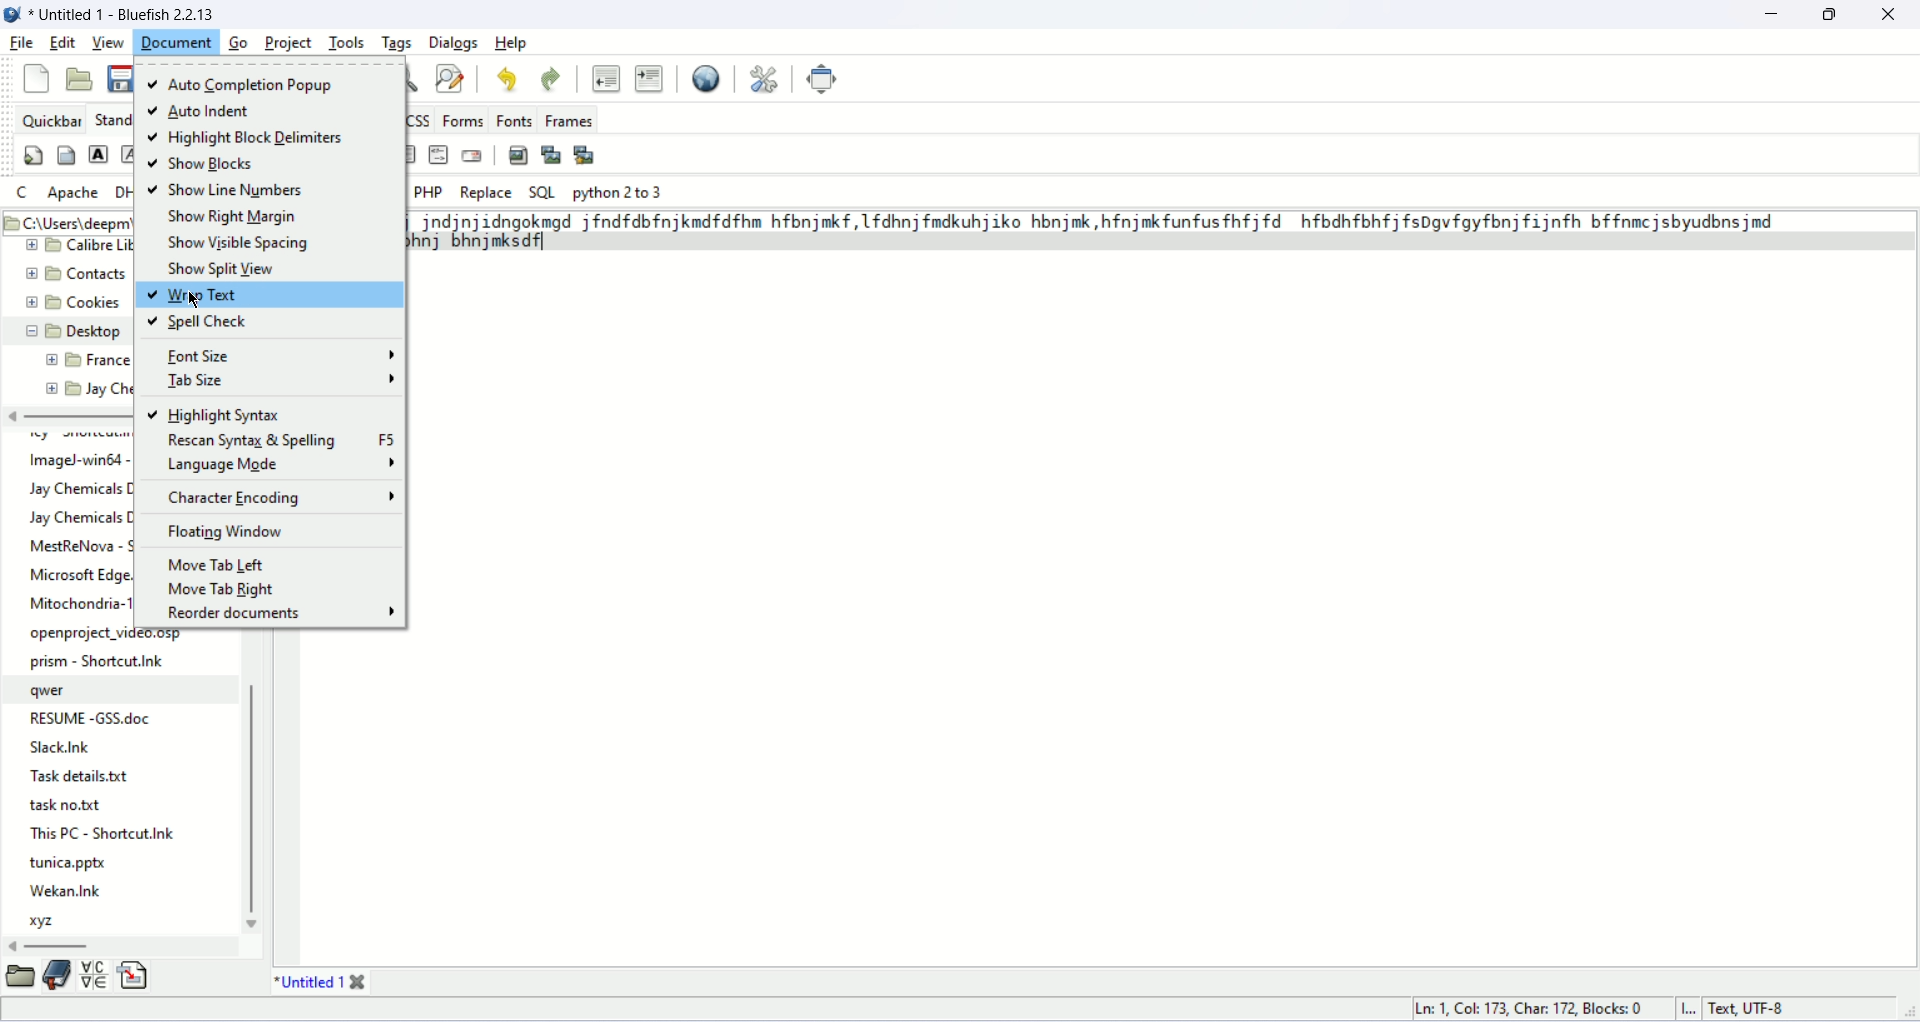 This screenshot has width=1920, height=1022. What do you see at coordinates (552, 154) in the screenshot?
I see `insert thumbnail` at bounding box center [552, 154].